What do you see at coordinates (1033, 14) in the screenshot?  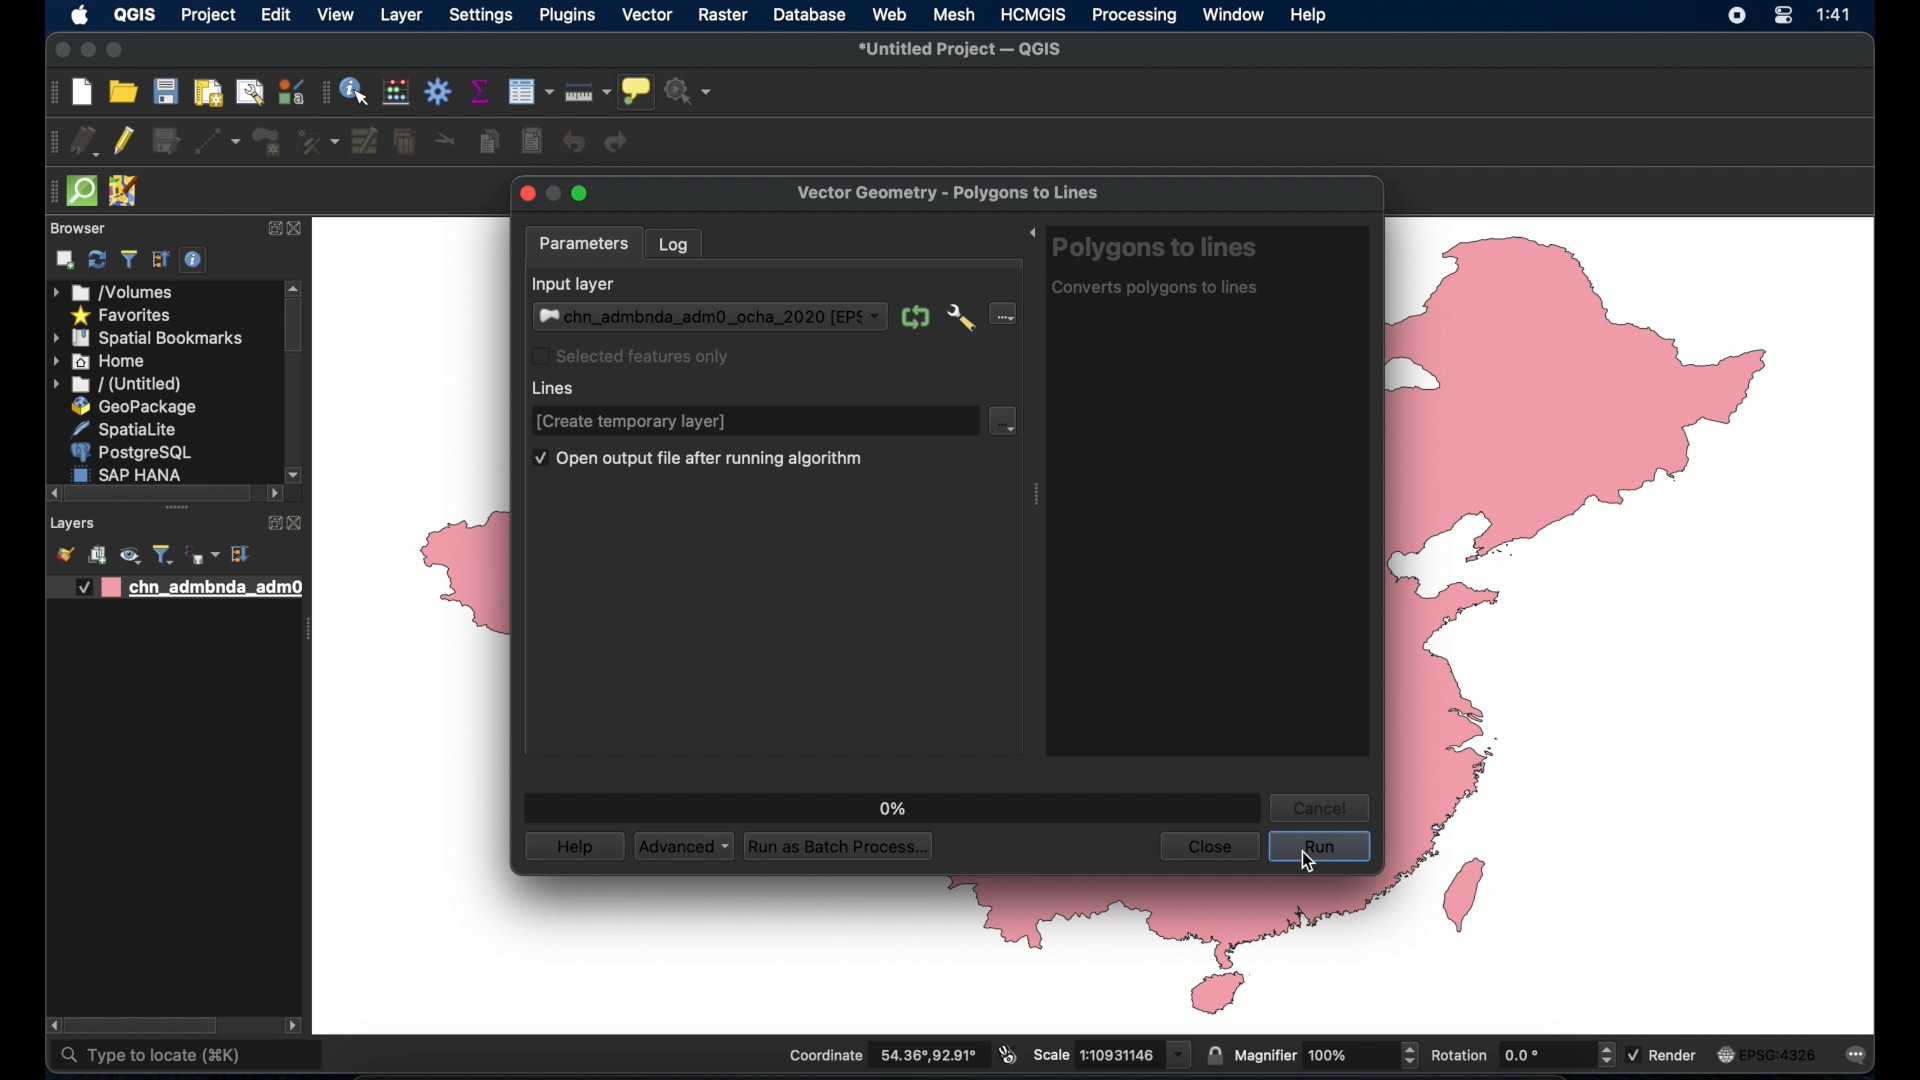 I see `HCMGIS` at bounding box center [1033, 14].